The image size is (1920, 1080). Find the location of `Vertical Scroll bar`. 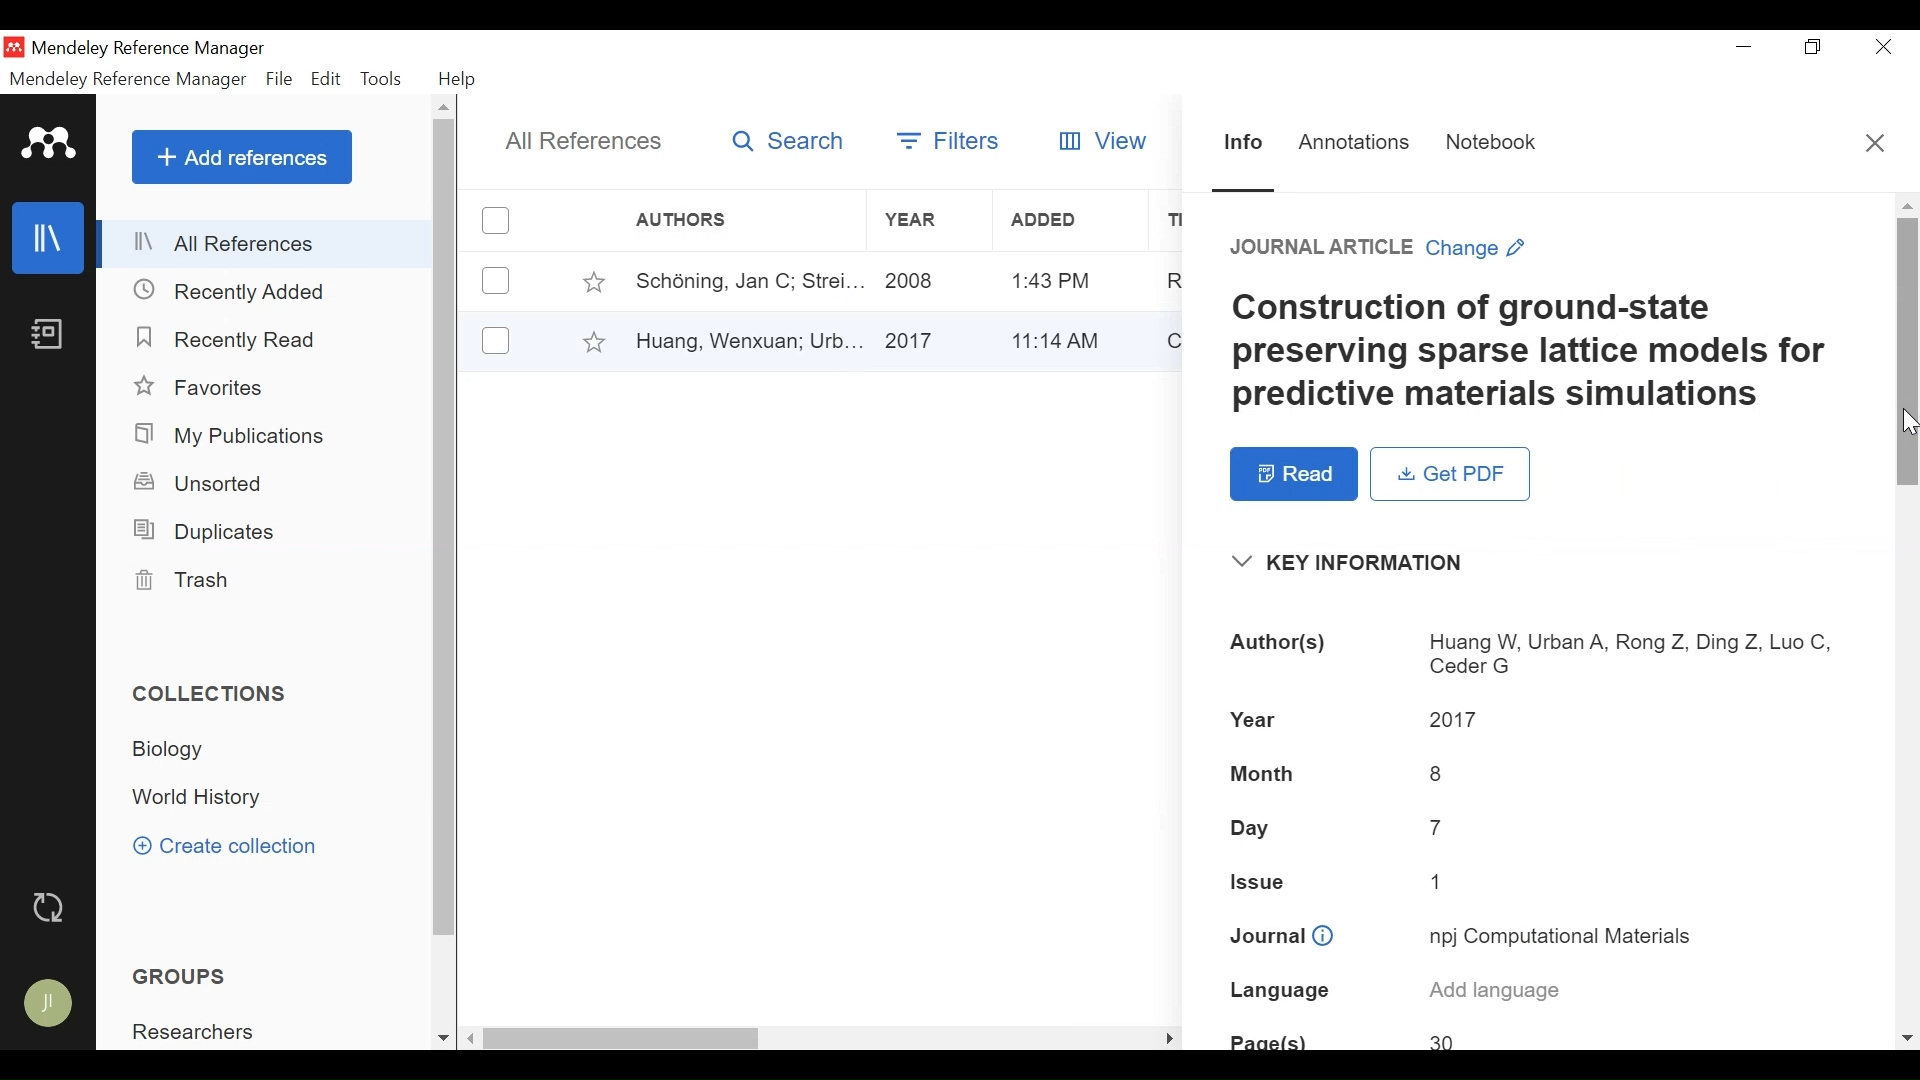

Vertical Scroll bar is located at coordinates (446, 528).